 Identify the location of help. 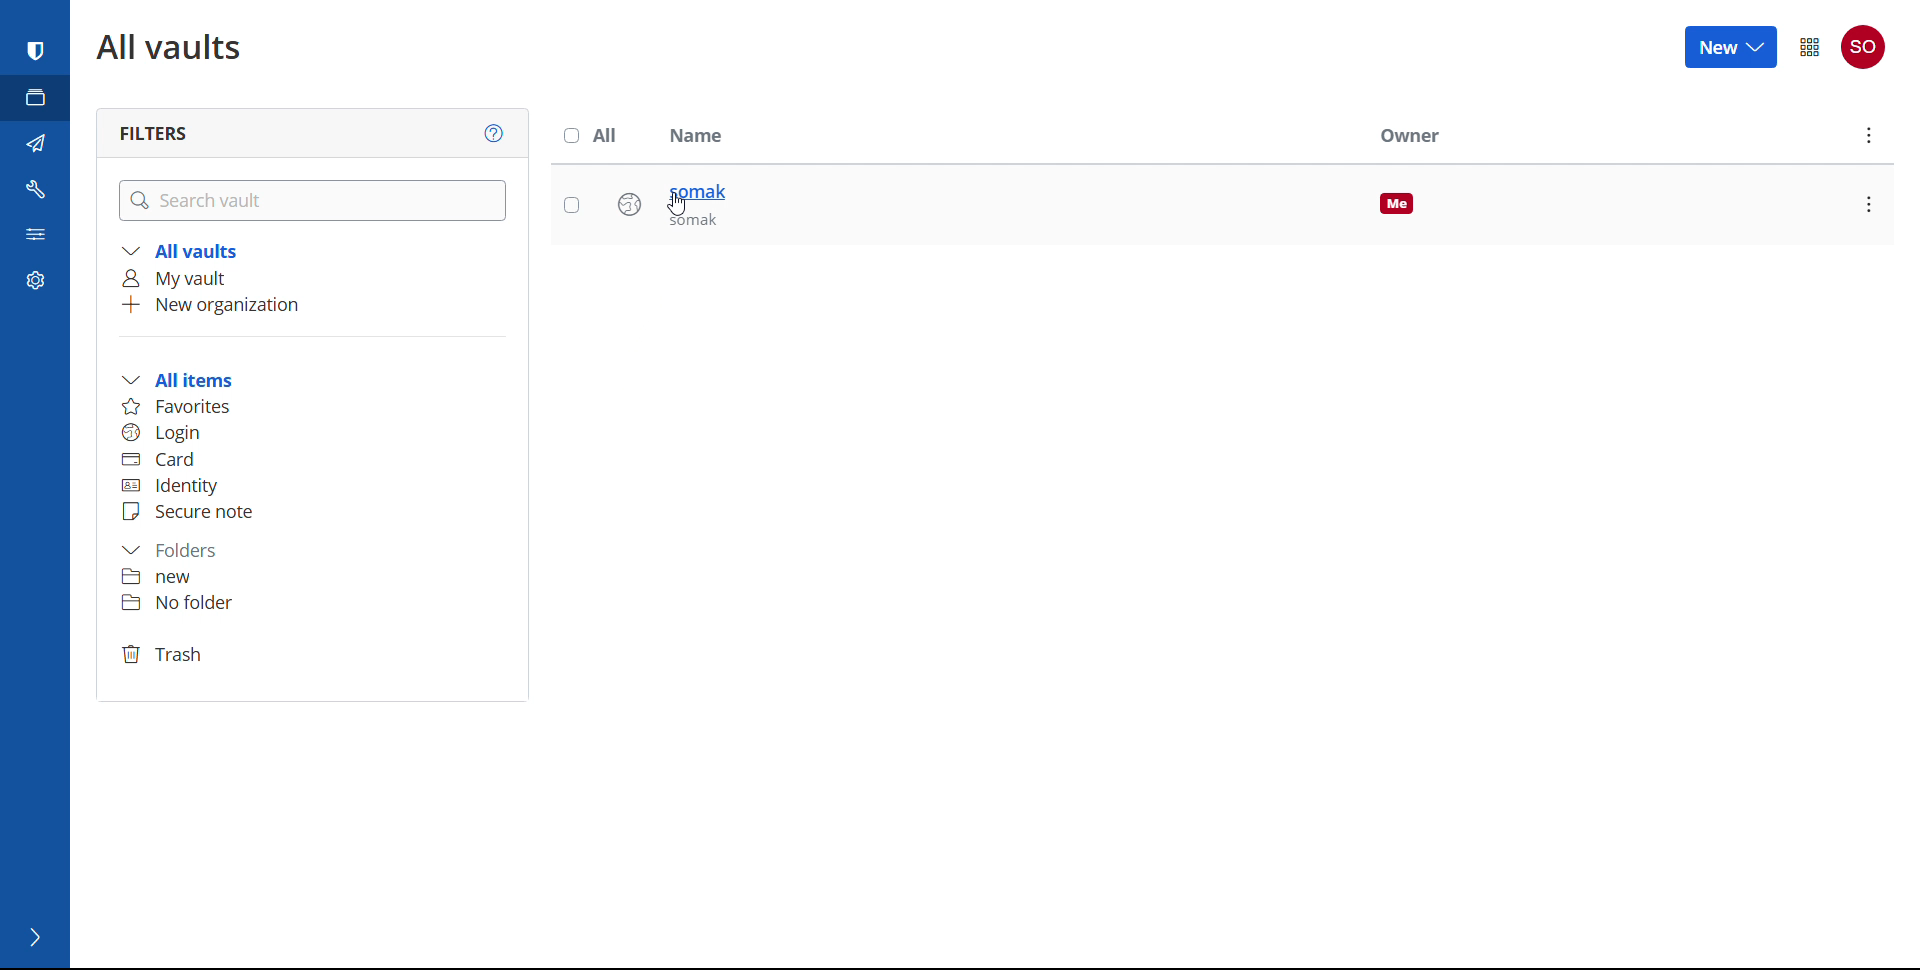
(494, 132).